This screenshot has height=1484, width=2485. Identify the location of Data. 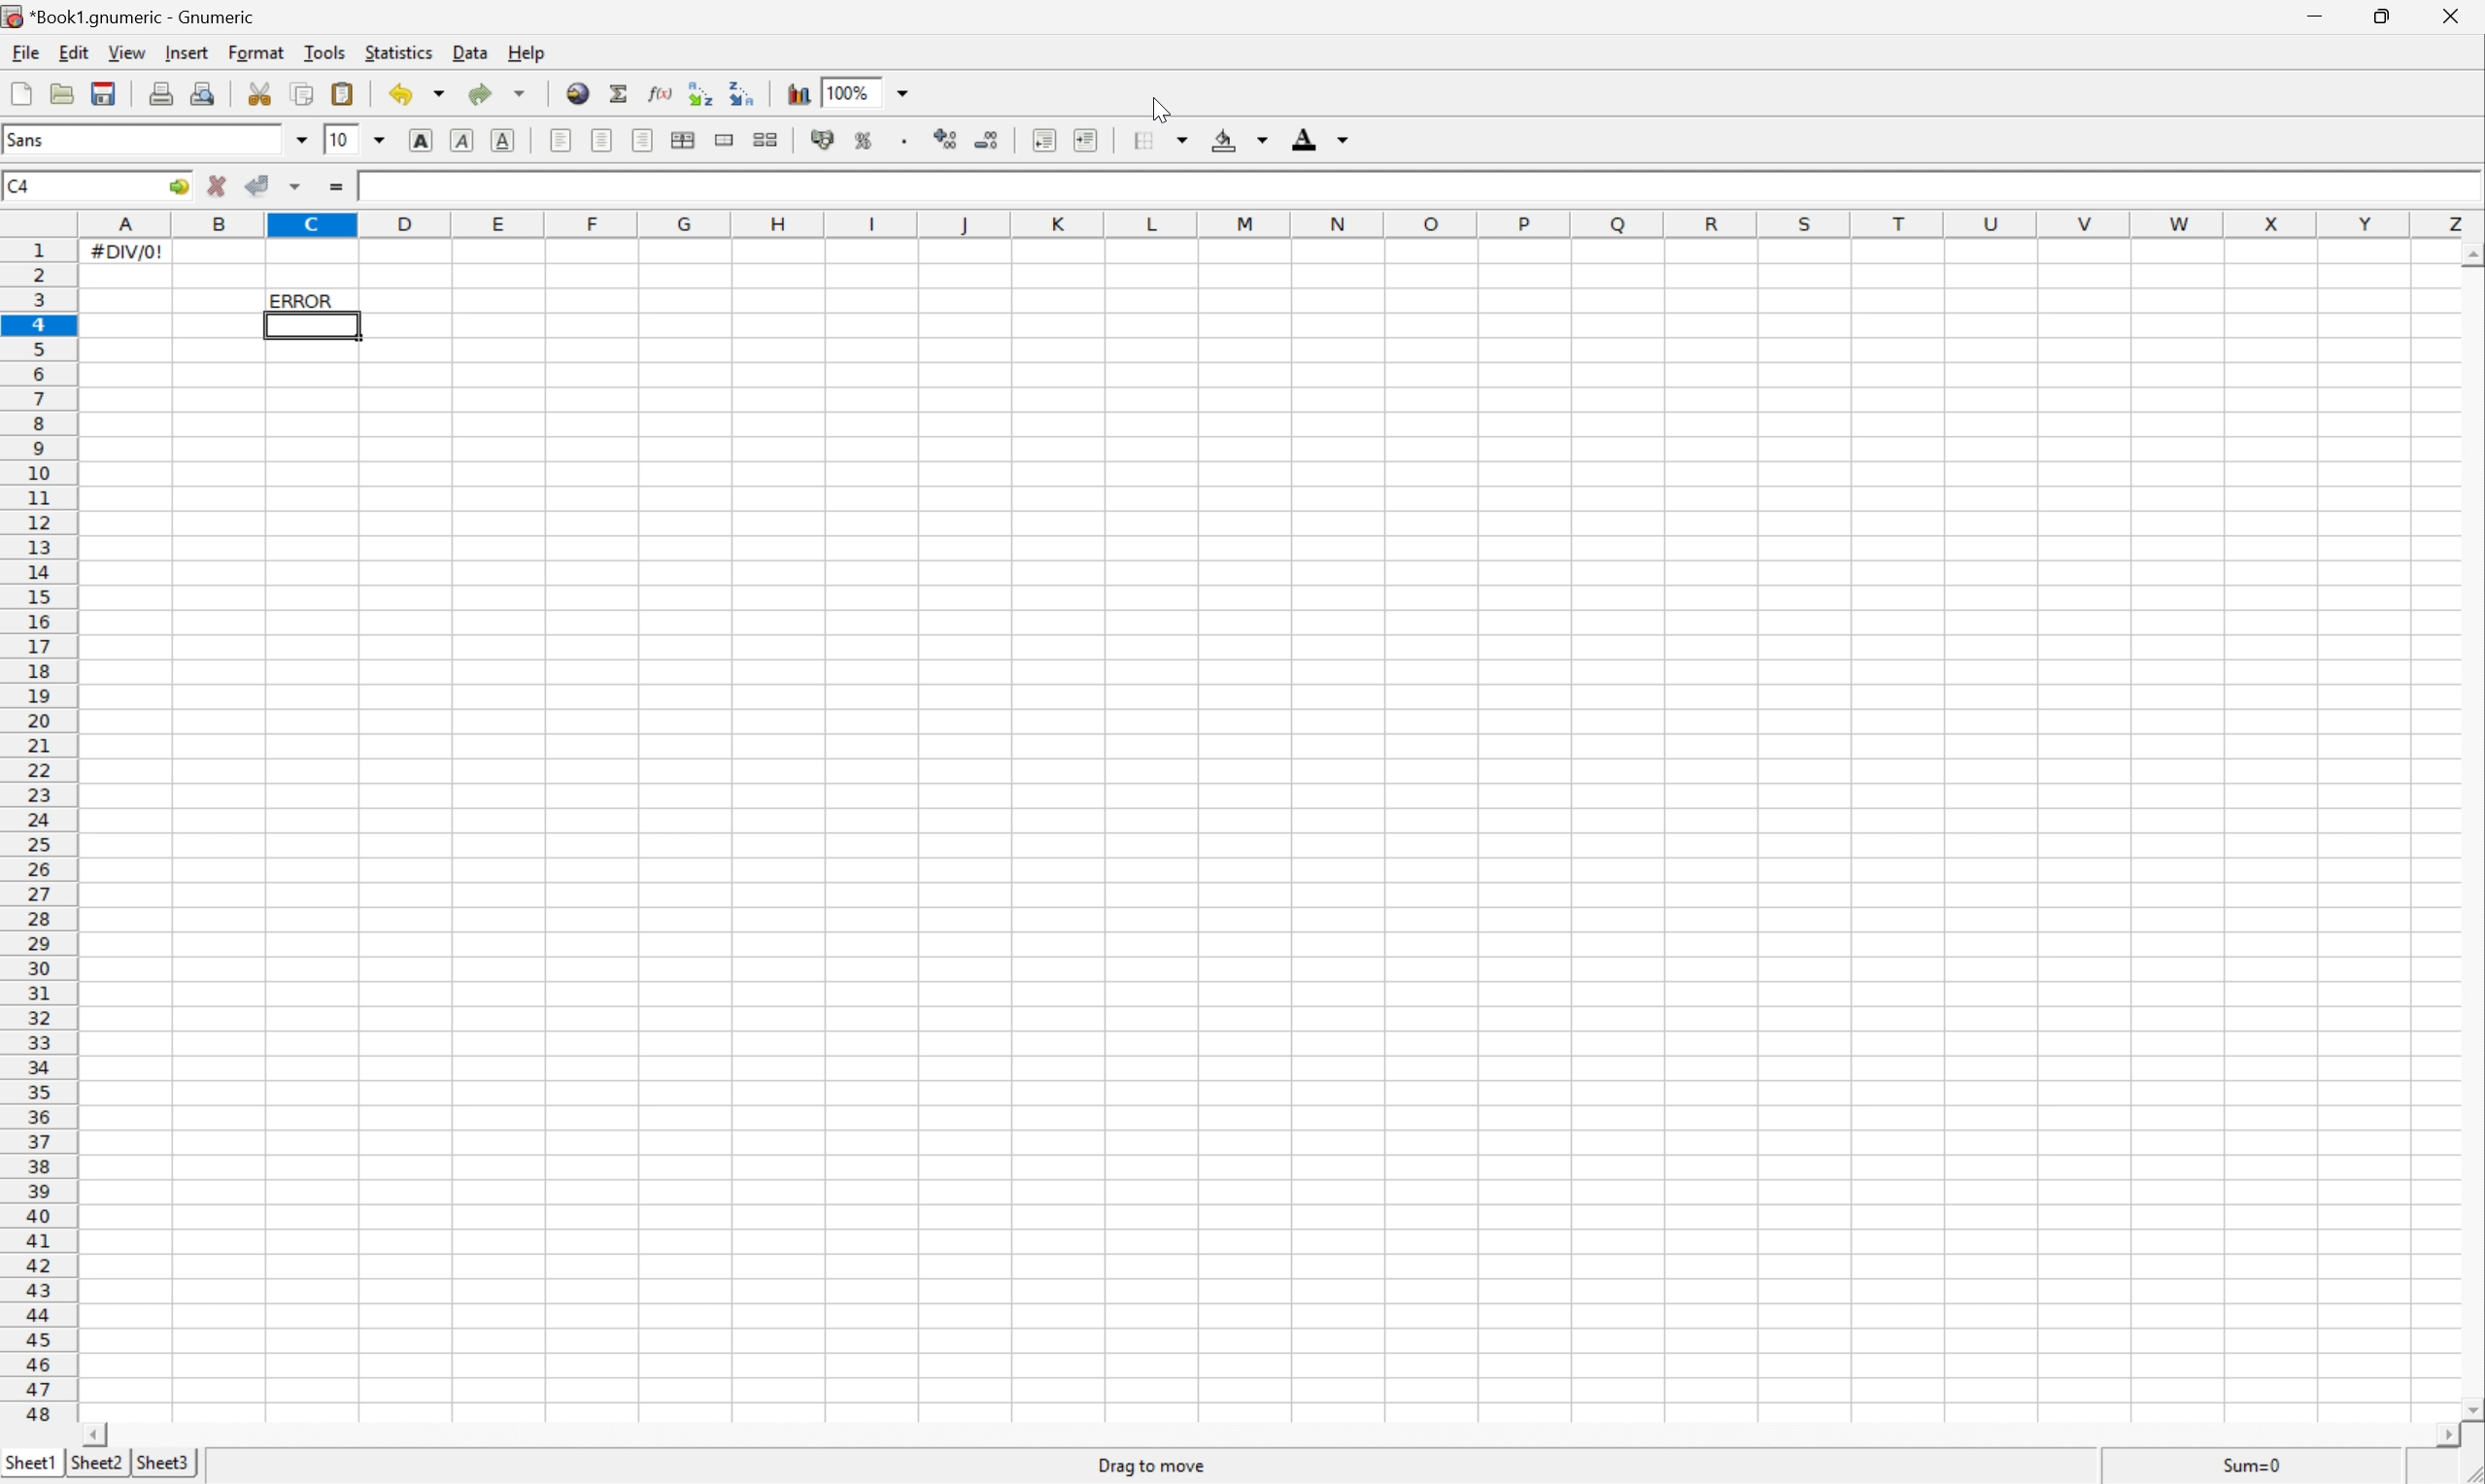
(471, 53).